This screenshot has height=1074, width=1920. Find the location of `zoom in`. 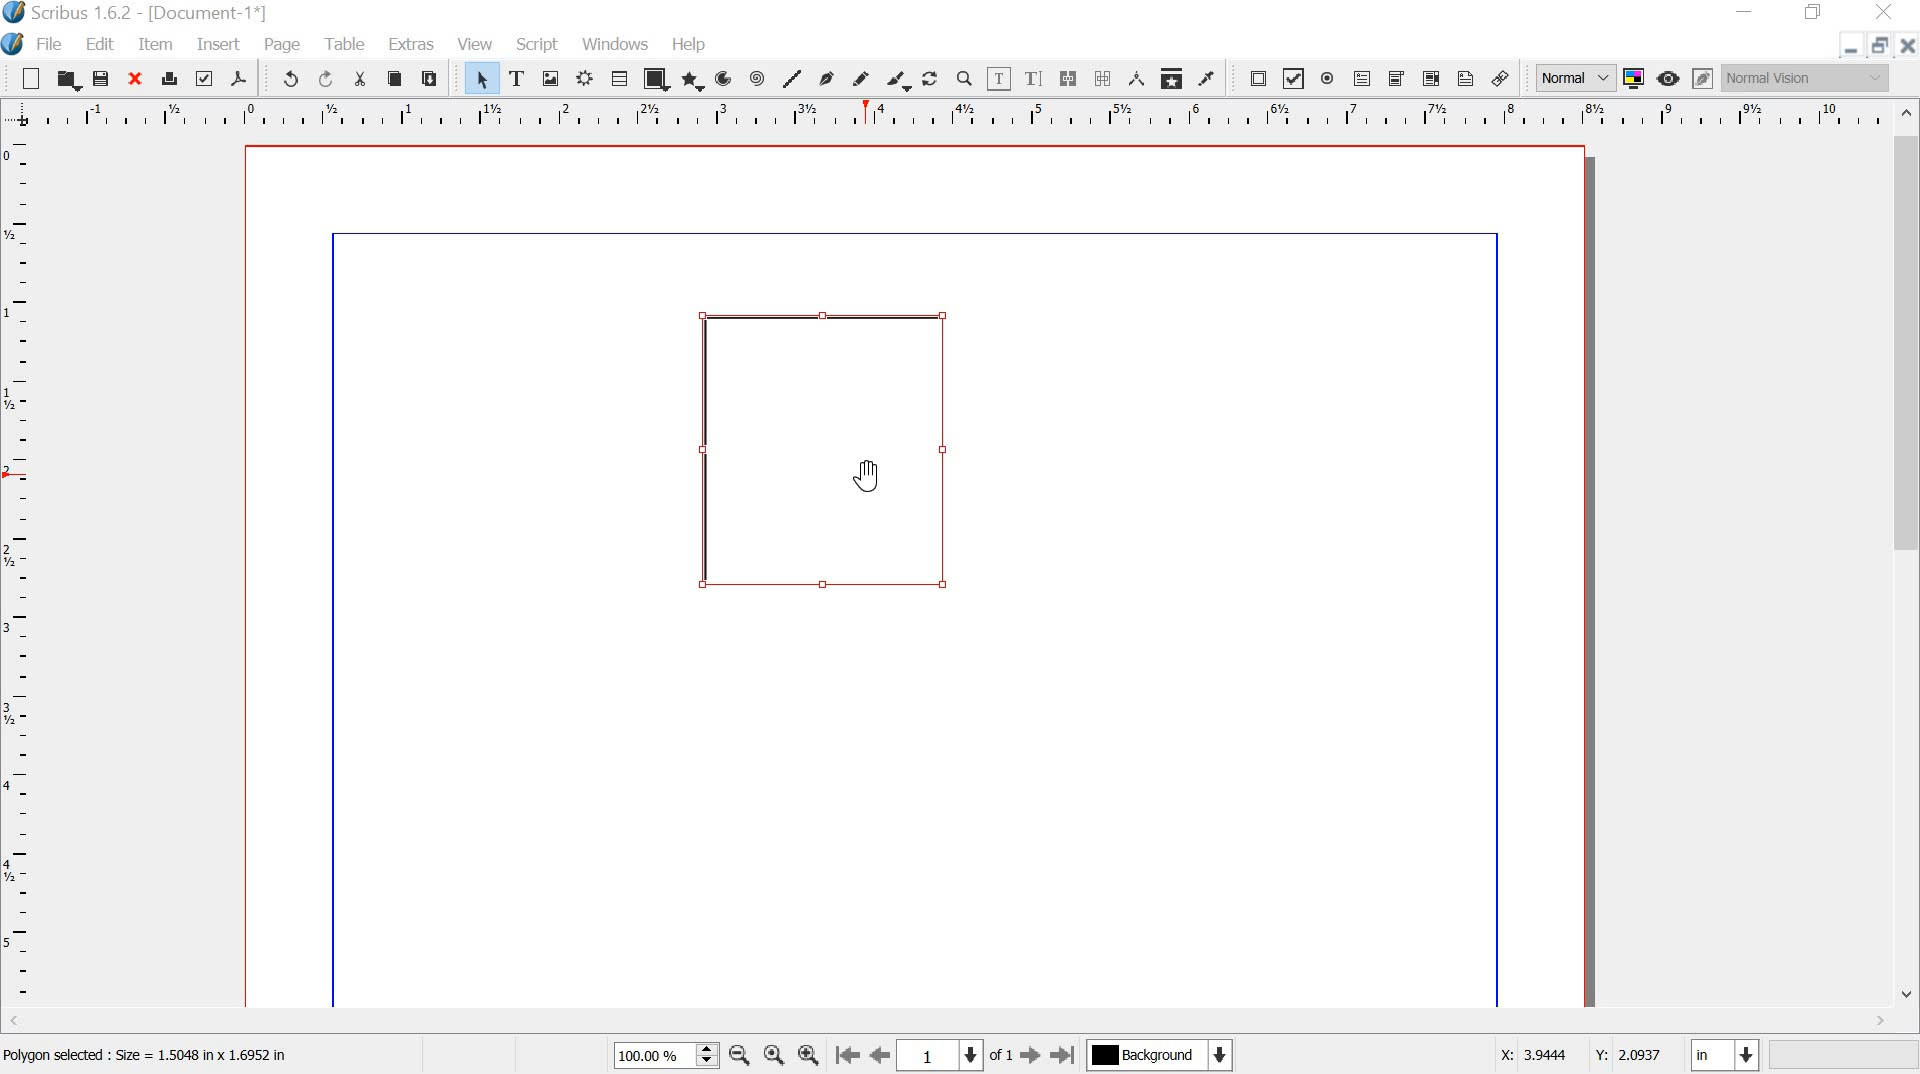

zoom in is located at coordinates (810, 1053).